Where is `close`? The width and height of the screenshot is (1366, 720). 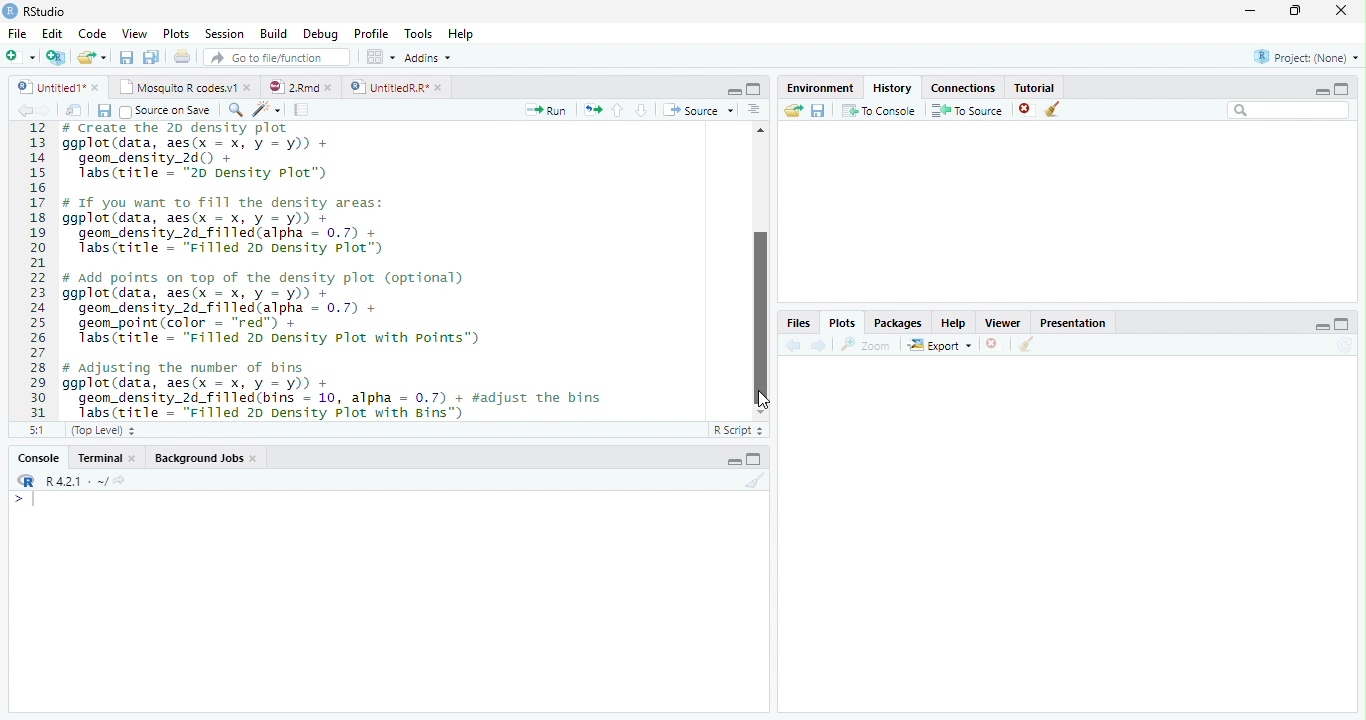 close is located at coordinates (136, 458).